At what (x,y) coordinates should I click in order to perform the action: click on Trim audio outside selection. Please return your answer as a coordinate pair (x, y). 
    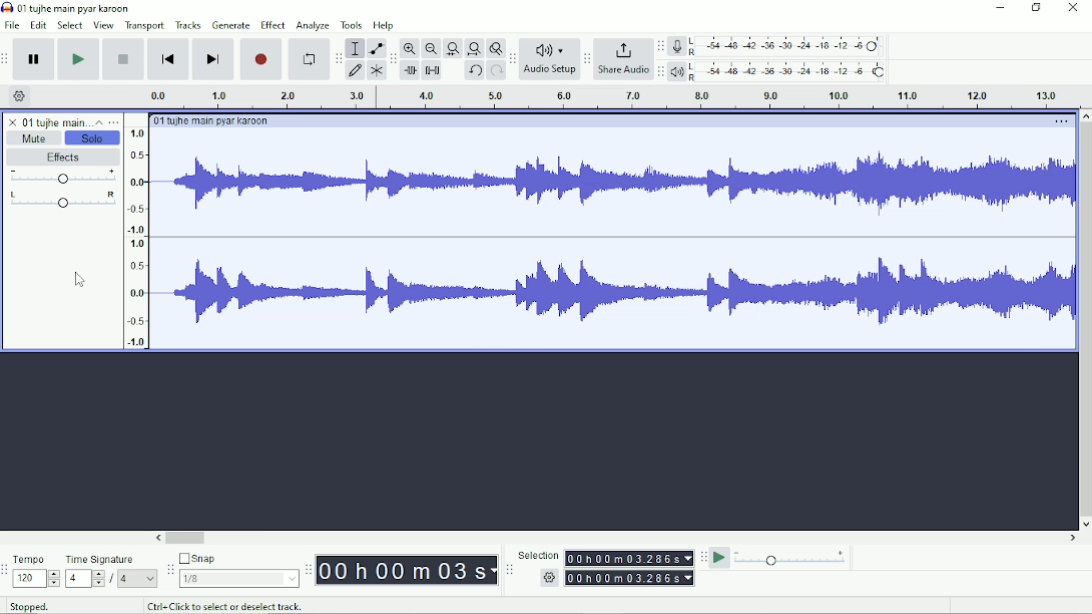
    Looking at the image, I should click on (410, 70).